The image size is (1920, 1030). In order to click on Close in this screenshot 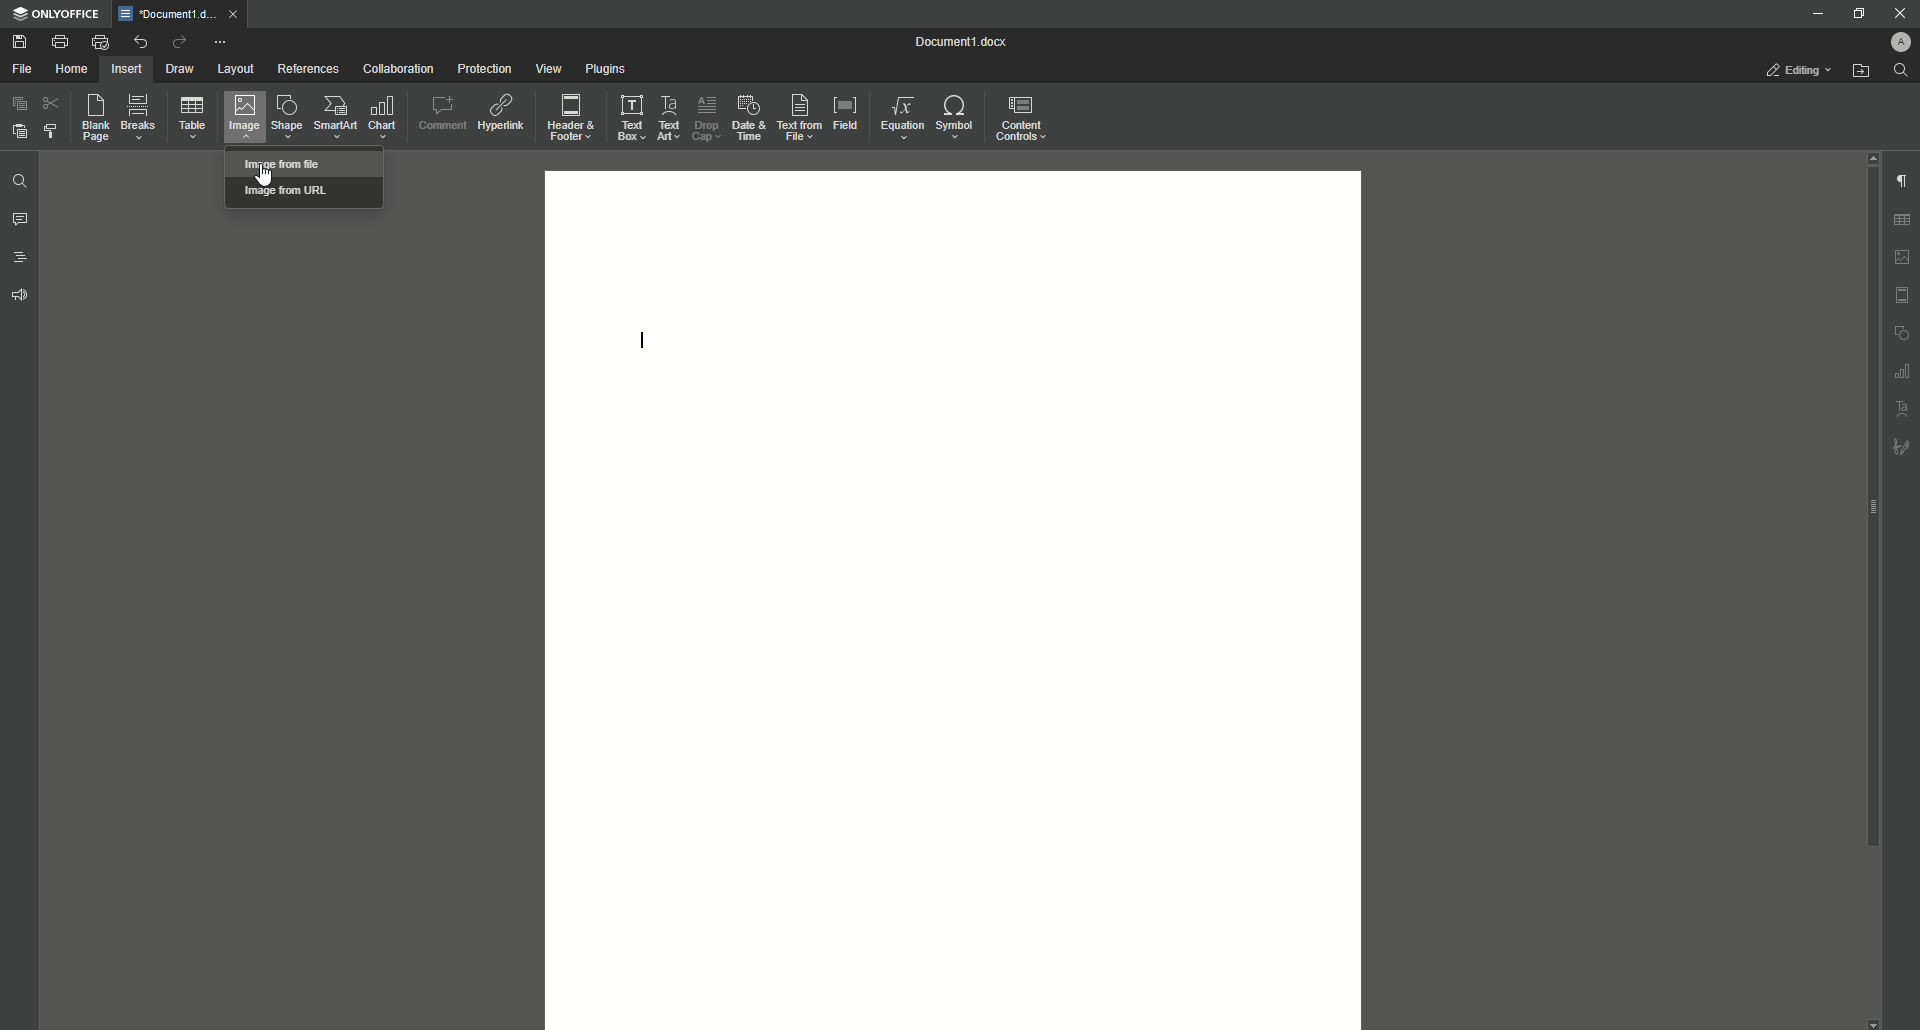, I will do `click(1896, 13)`.